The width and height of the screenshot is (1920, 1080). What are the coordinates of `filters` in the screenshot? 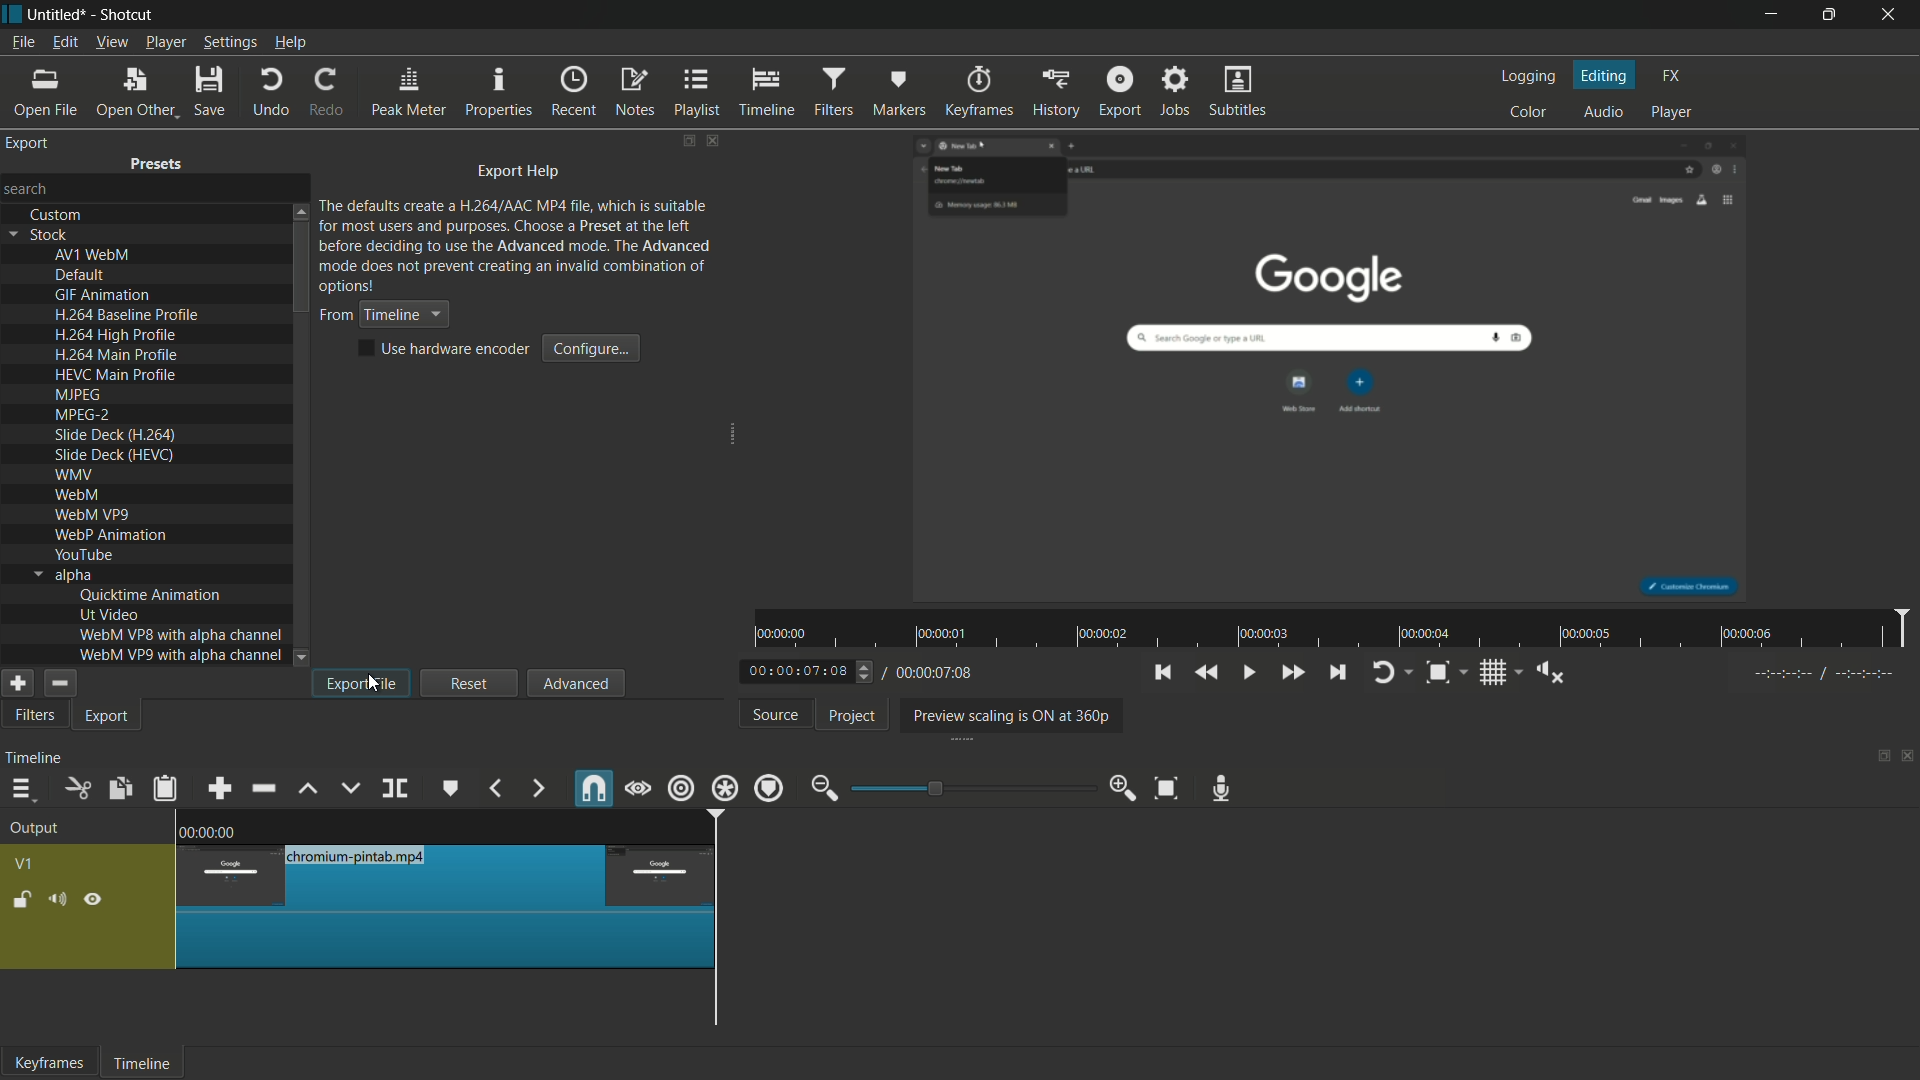 It's located at (831, 93).